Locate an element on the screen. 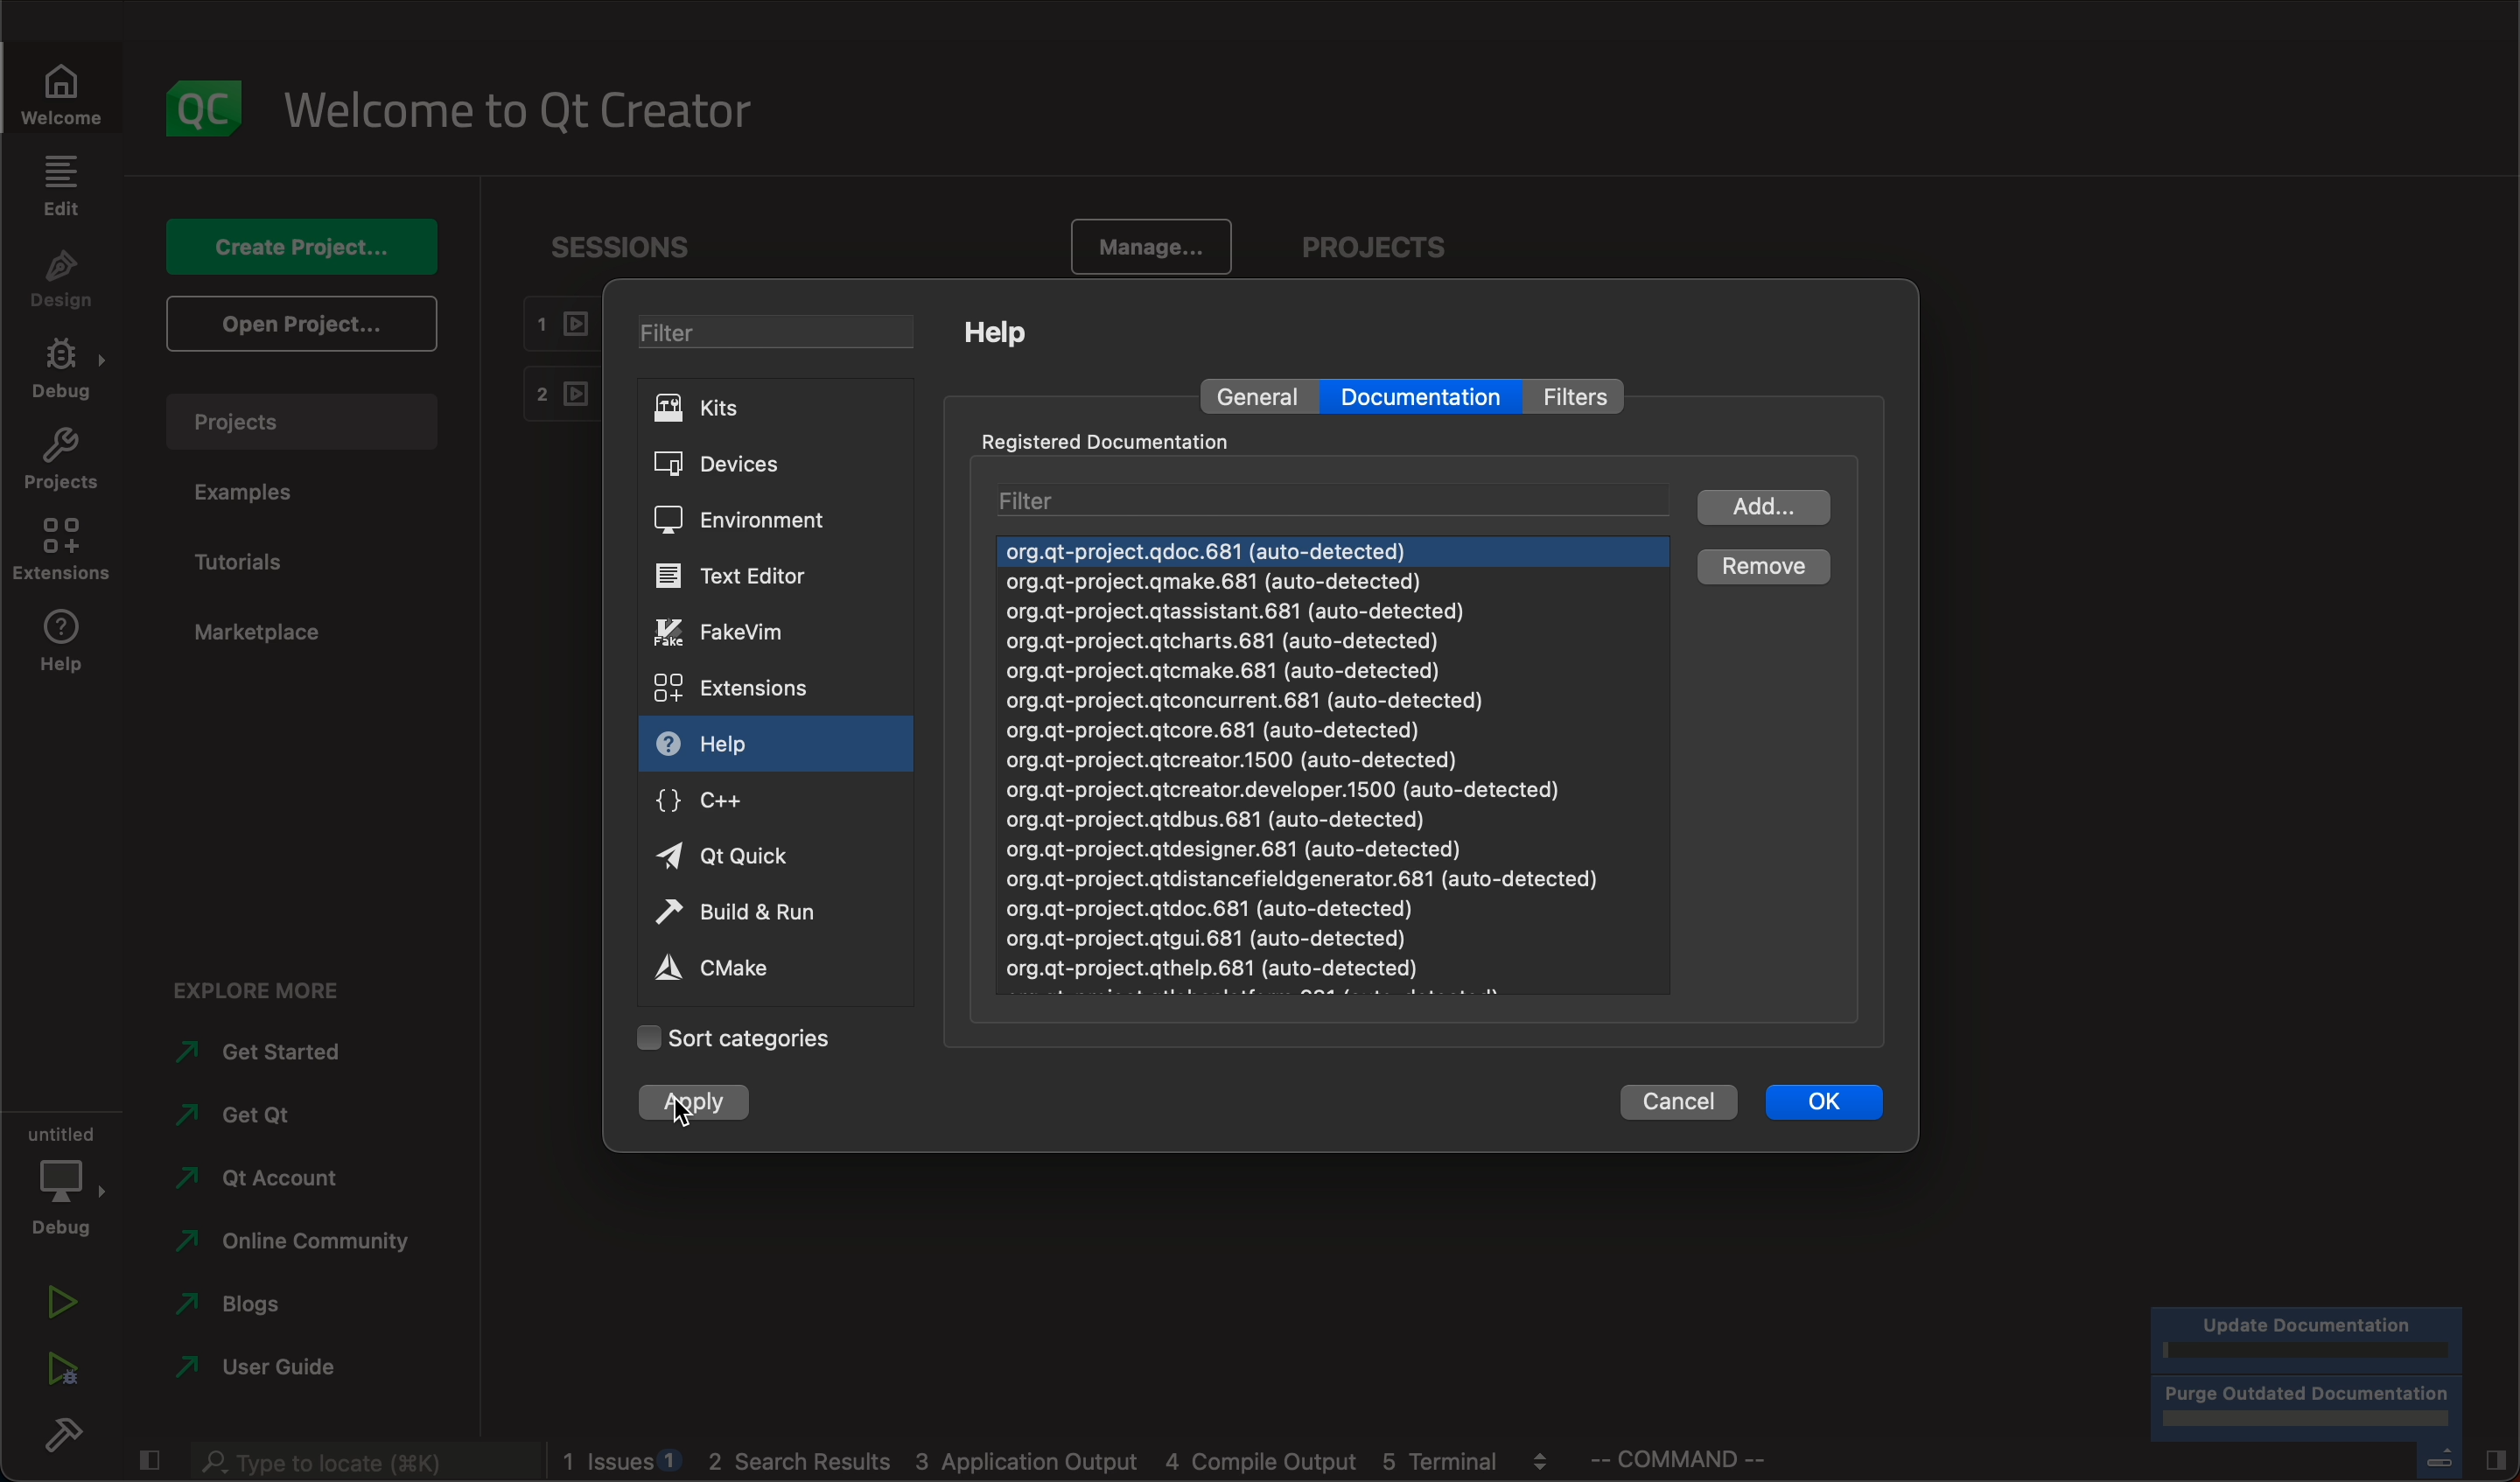 The image size is (2520, 1482). tutorials is located at coordinates (259, 565).